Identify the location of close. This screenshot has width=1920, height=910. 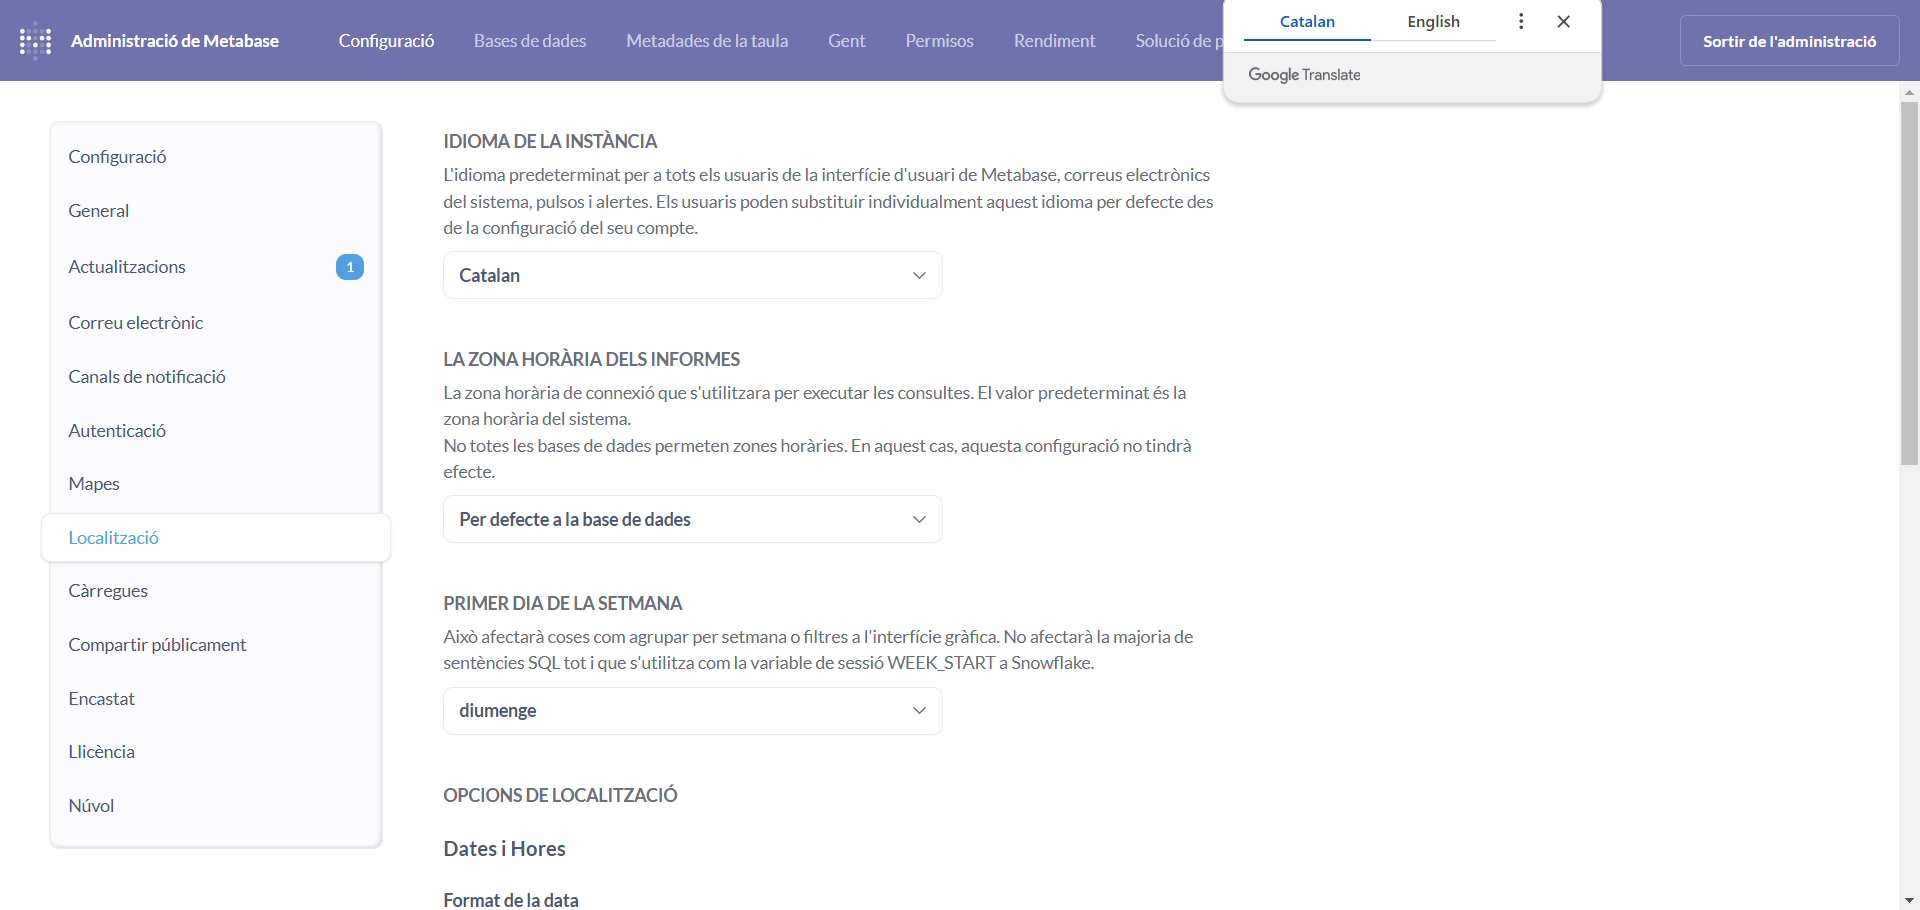
(1567, 21).